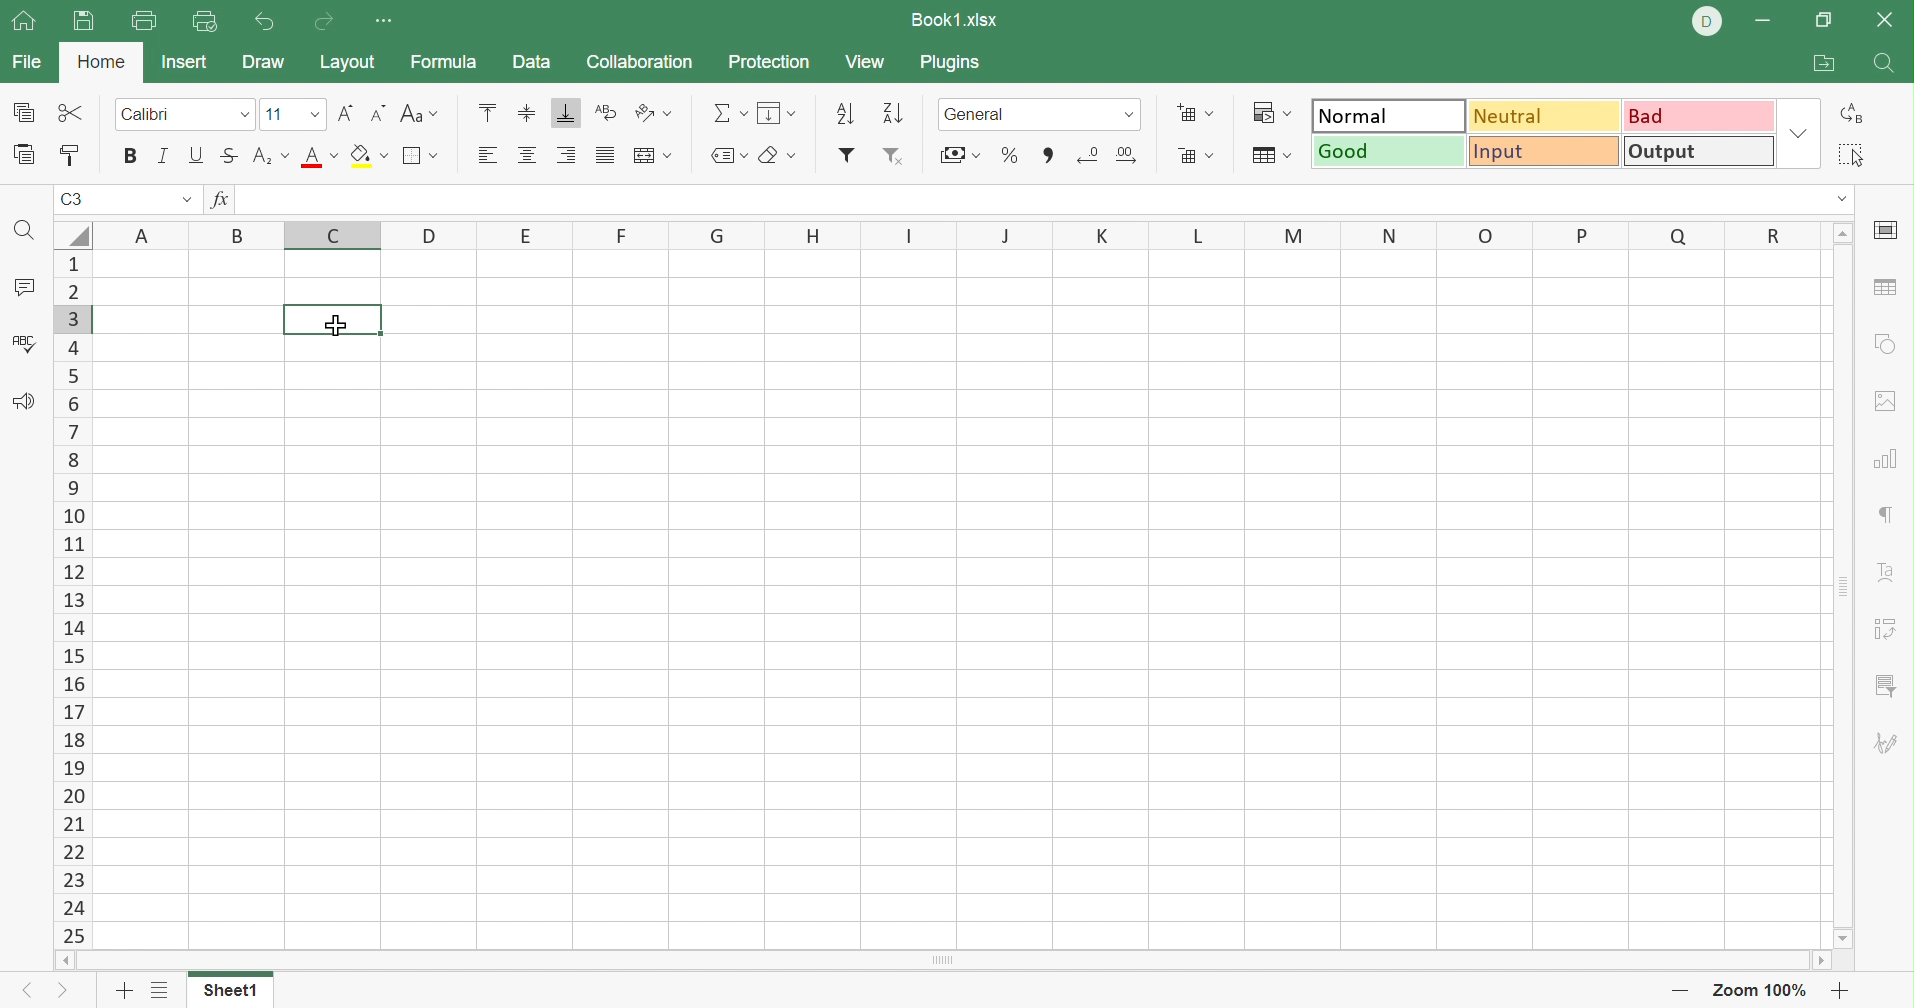 The image size is (1914, 1008). I want to click on Replace, so click(1854, 110).